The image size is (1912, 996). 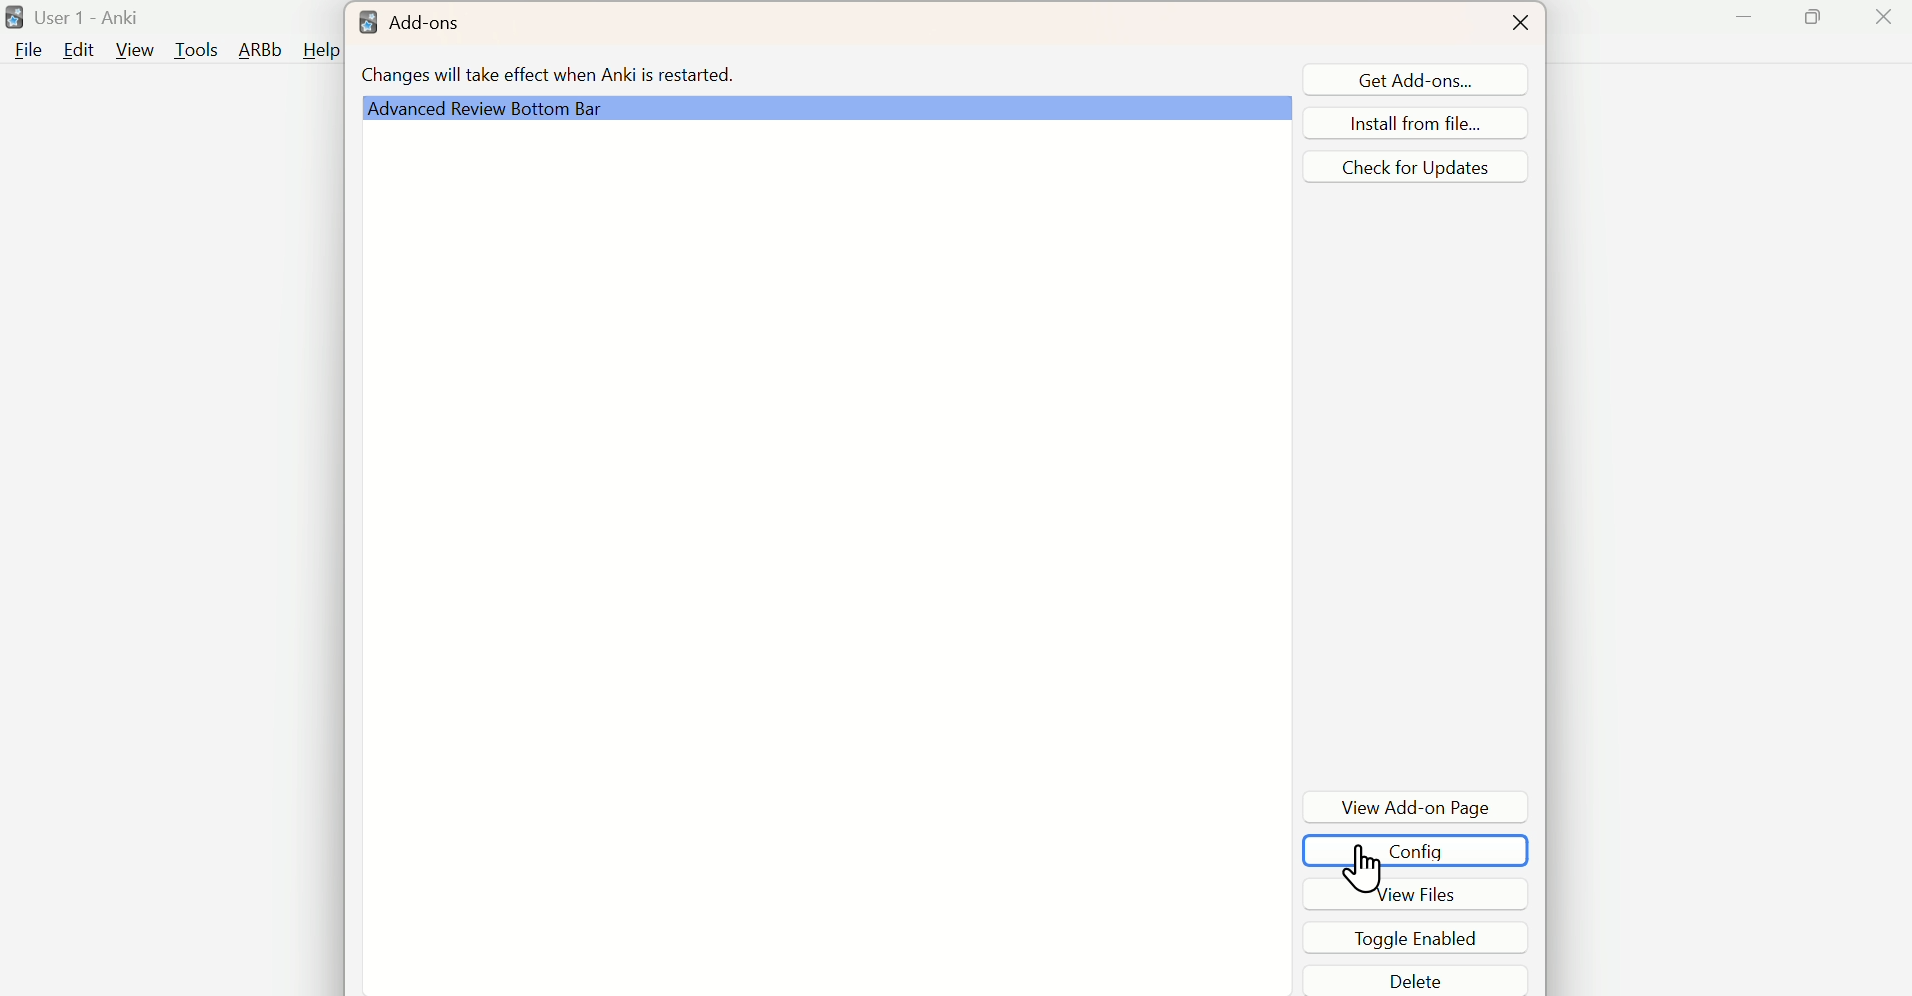 I want to click on Tools, so click(x=198, y=50).